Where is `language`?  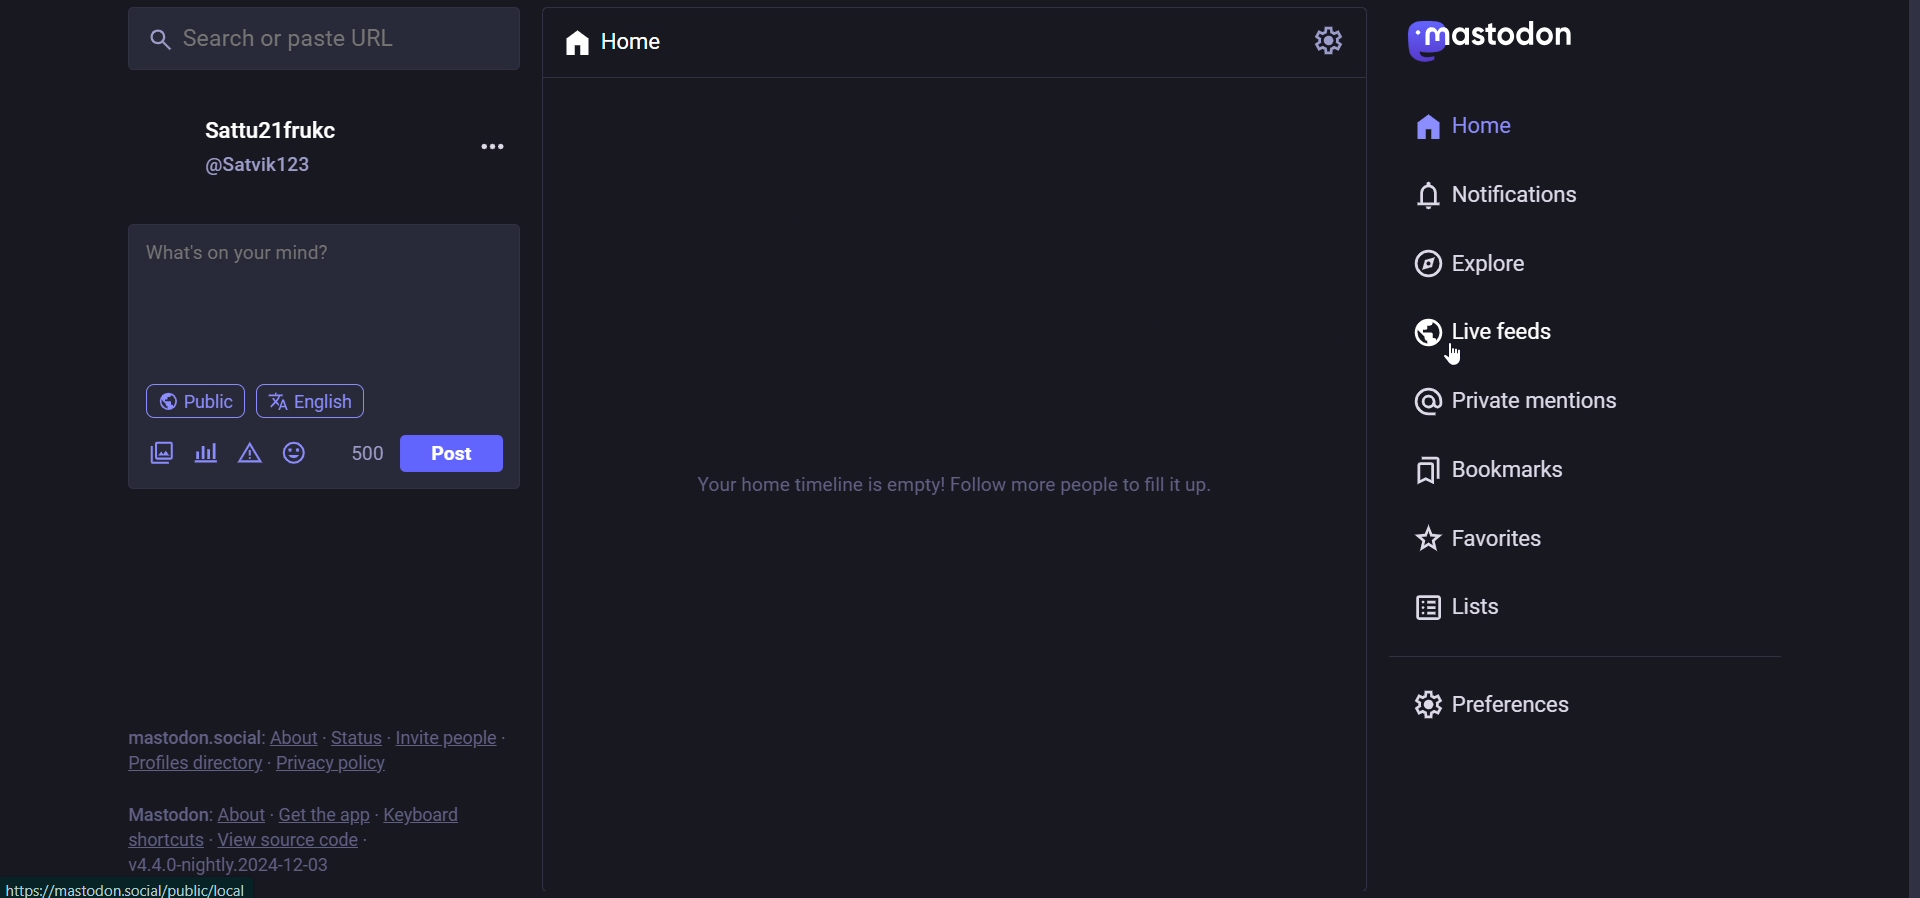
language is located at coordinates (317, 402).